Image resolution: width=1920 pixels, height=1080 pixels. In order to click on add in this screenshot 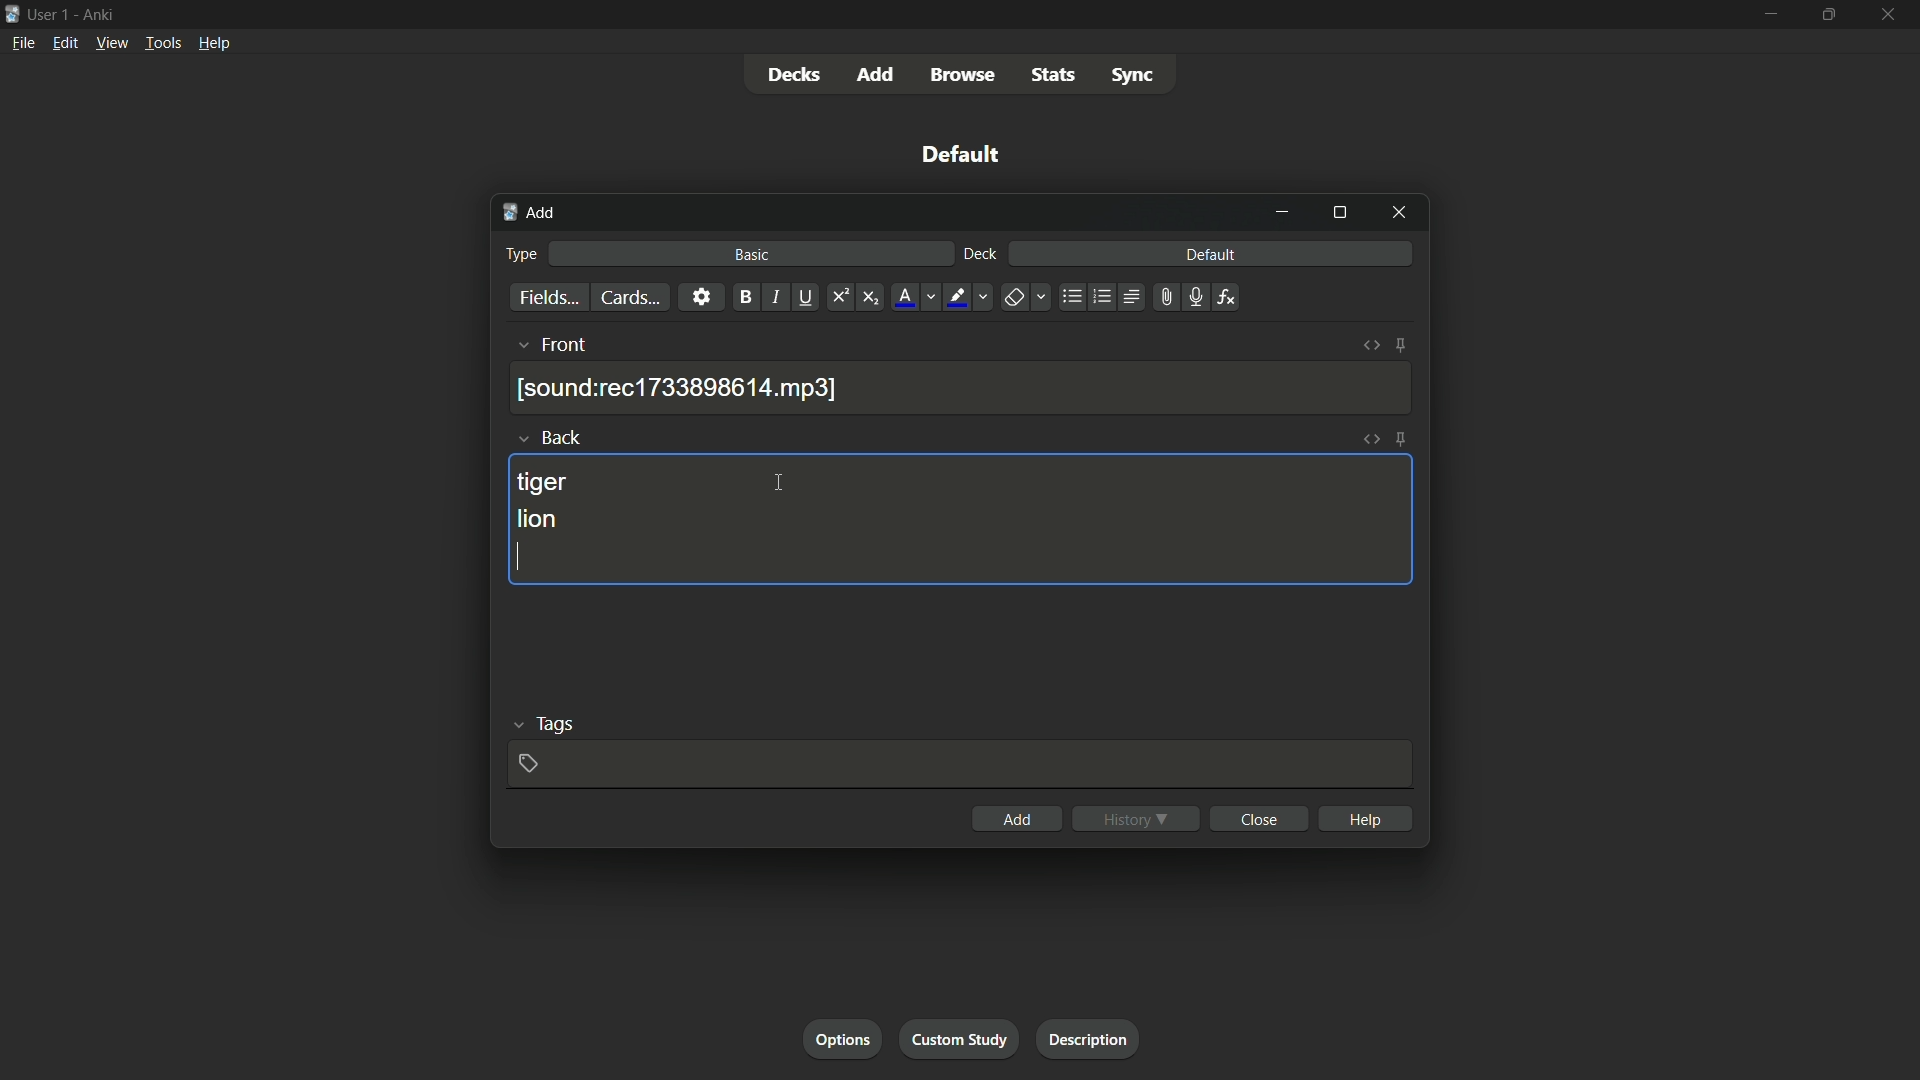, I will do `click(877, 74)`.